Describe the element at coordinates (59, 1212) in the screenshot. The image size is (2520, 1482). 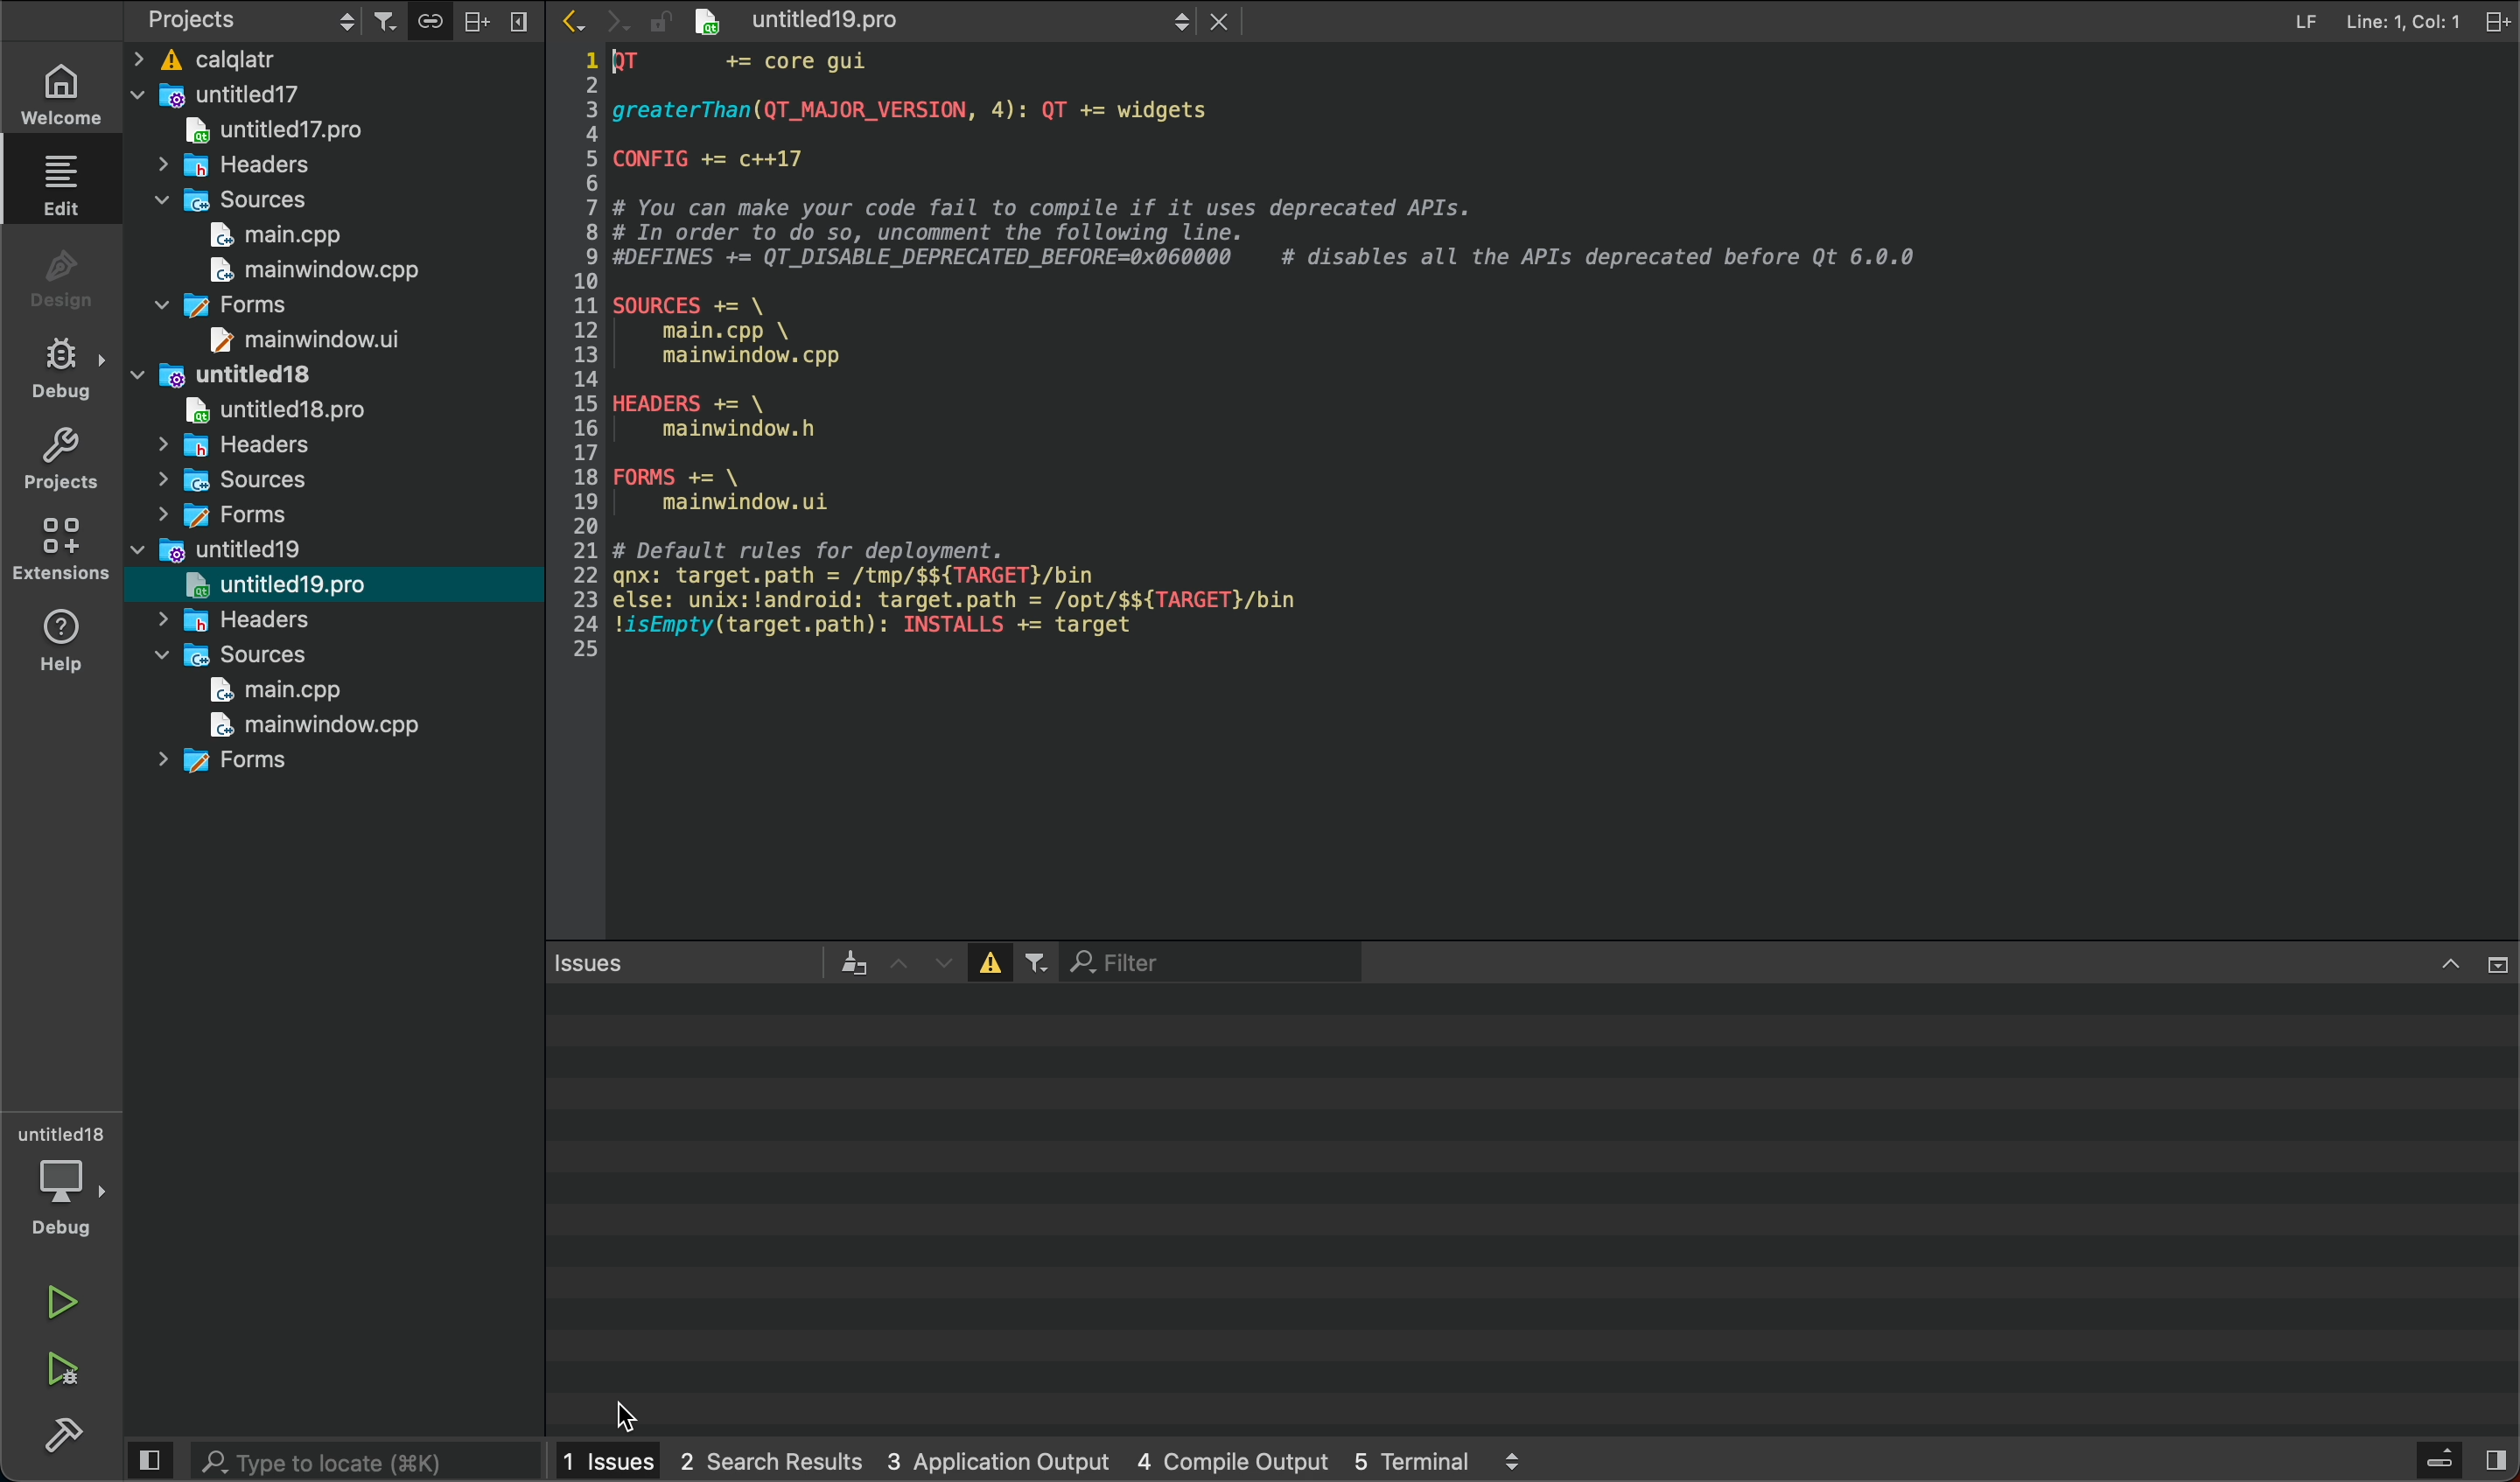
I see `debug` at that location.